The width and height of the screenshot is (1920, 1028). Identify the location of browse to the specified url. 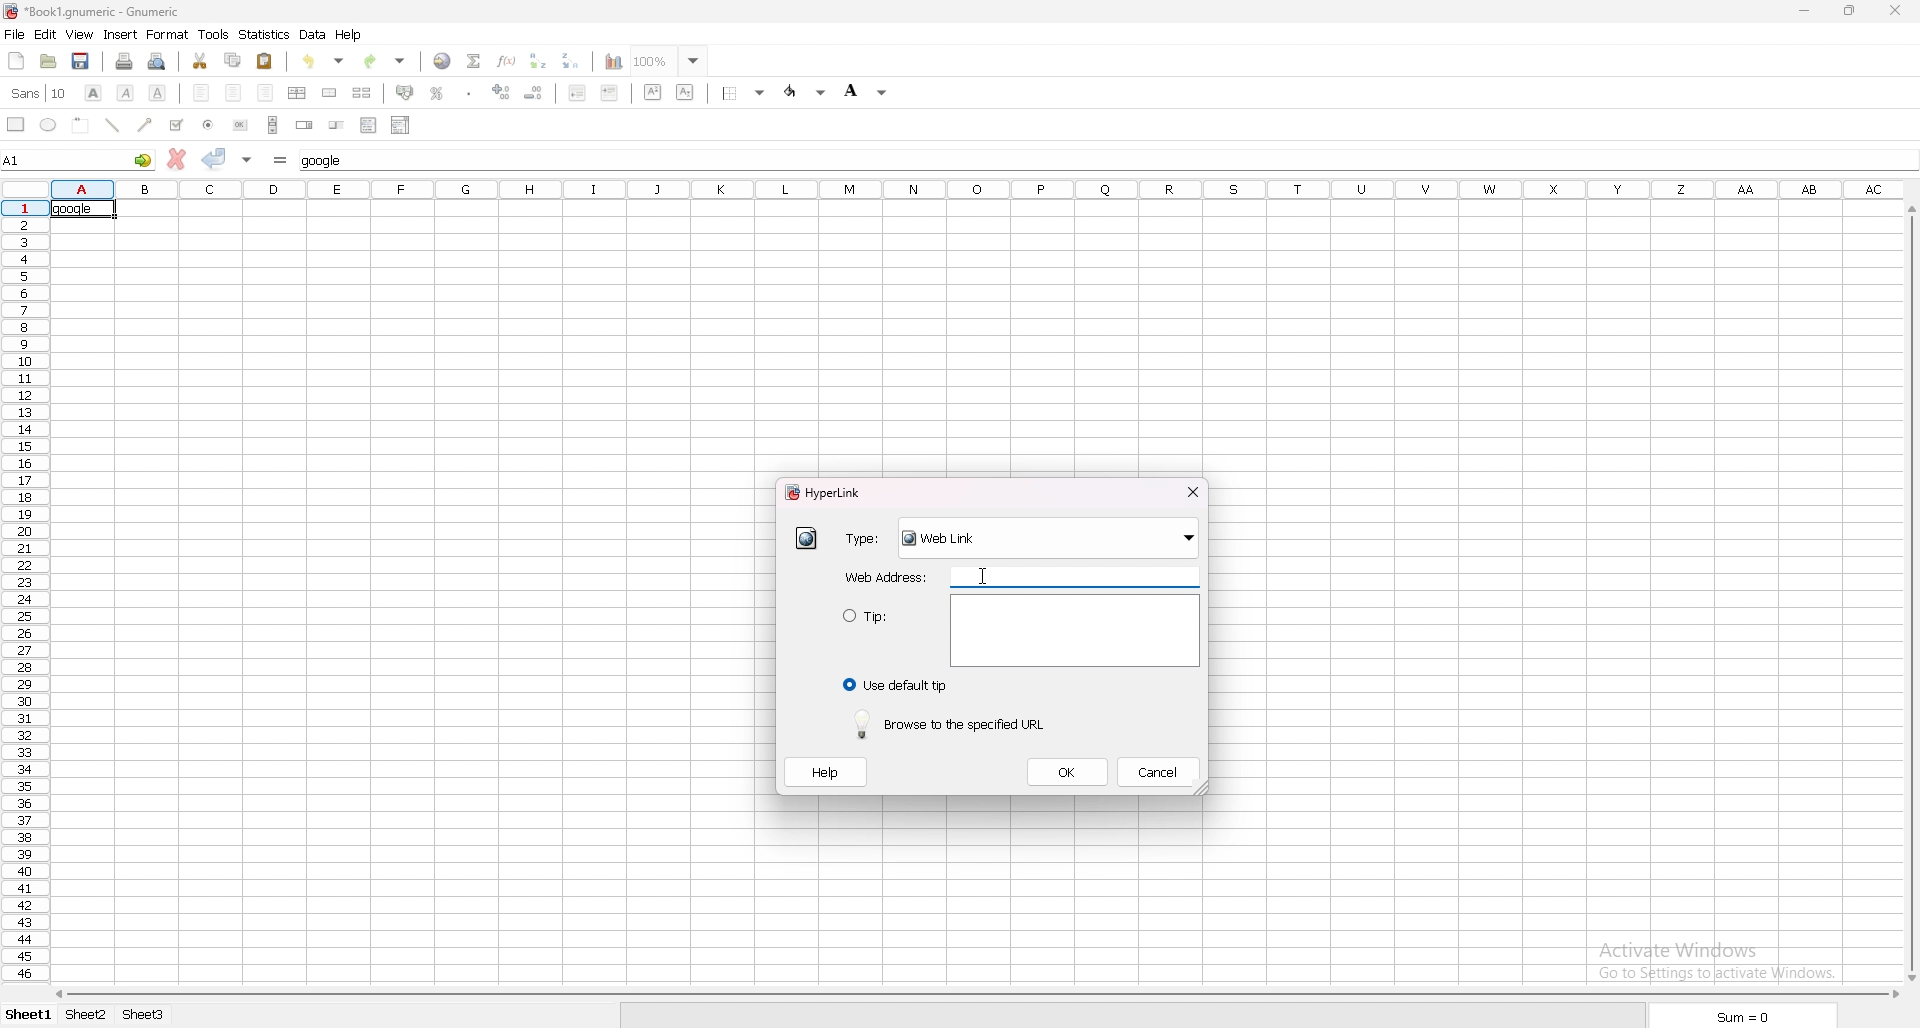
(953, 723).